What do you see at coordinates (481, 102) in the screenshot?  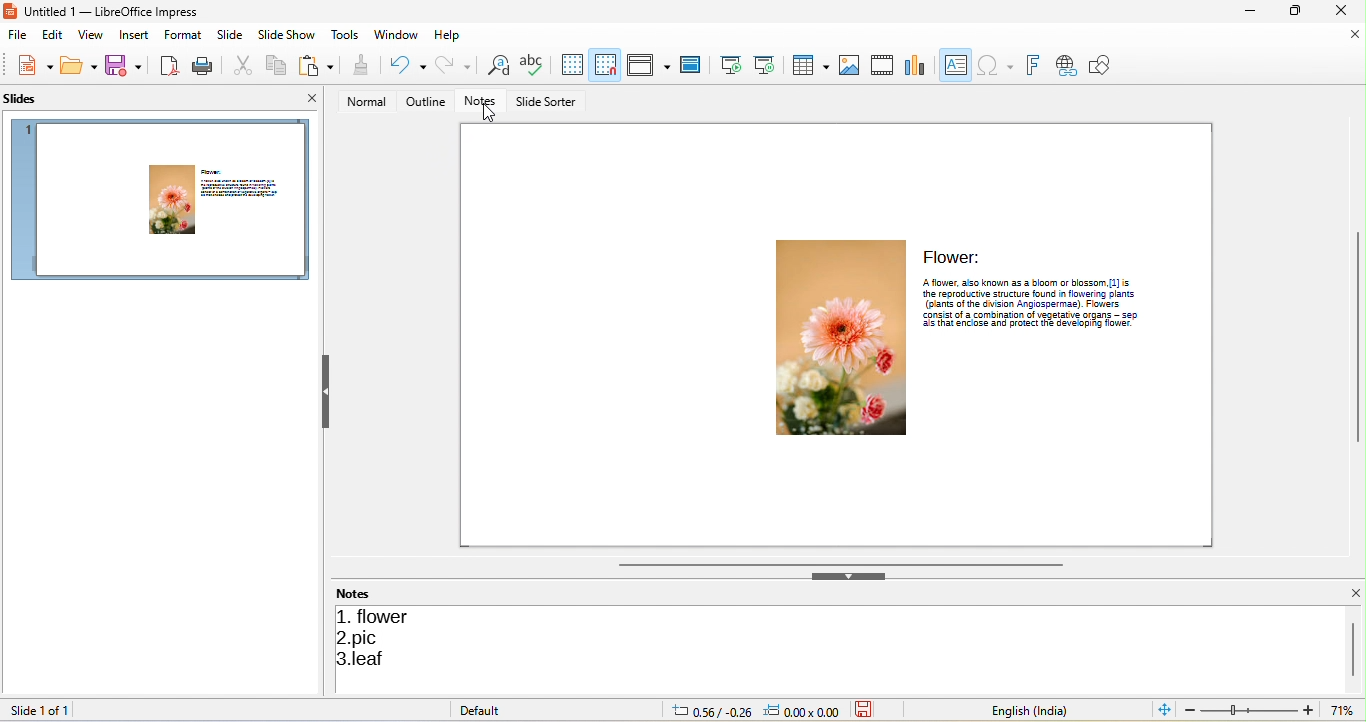 I see `notes` at bounding box center [481, 102].